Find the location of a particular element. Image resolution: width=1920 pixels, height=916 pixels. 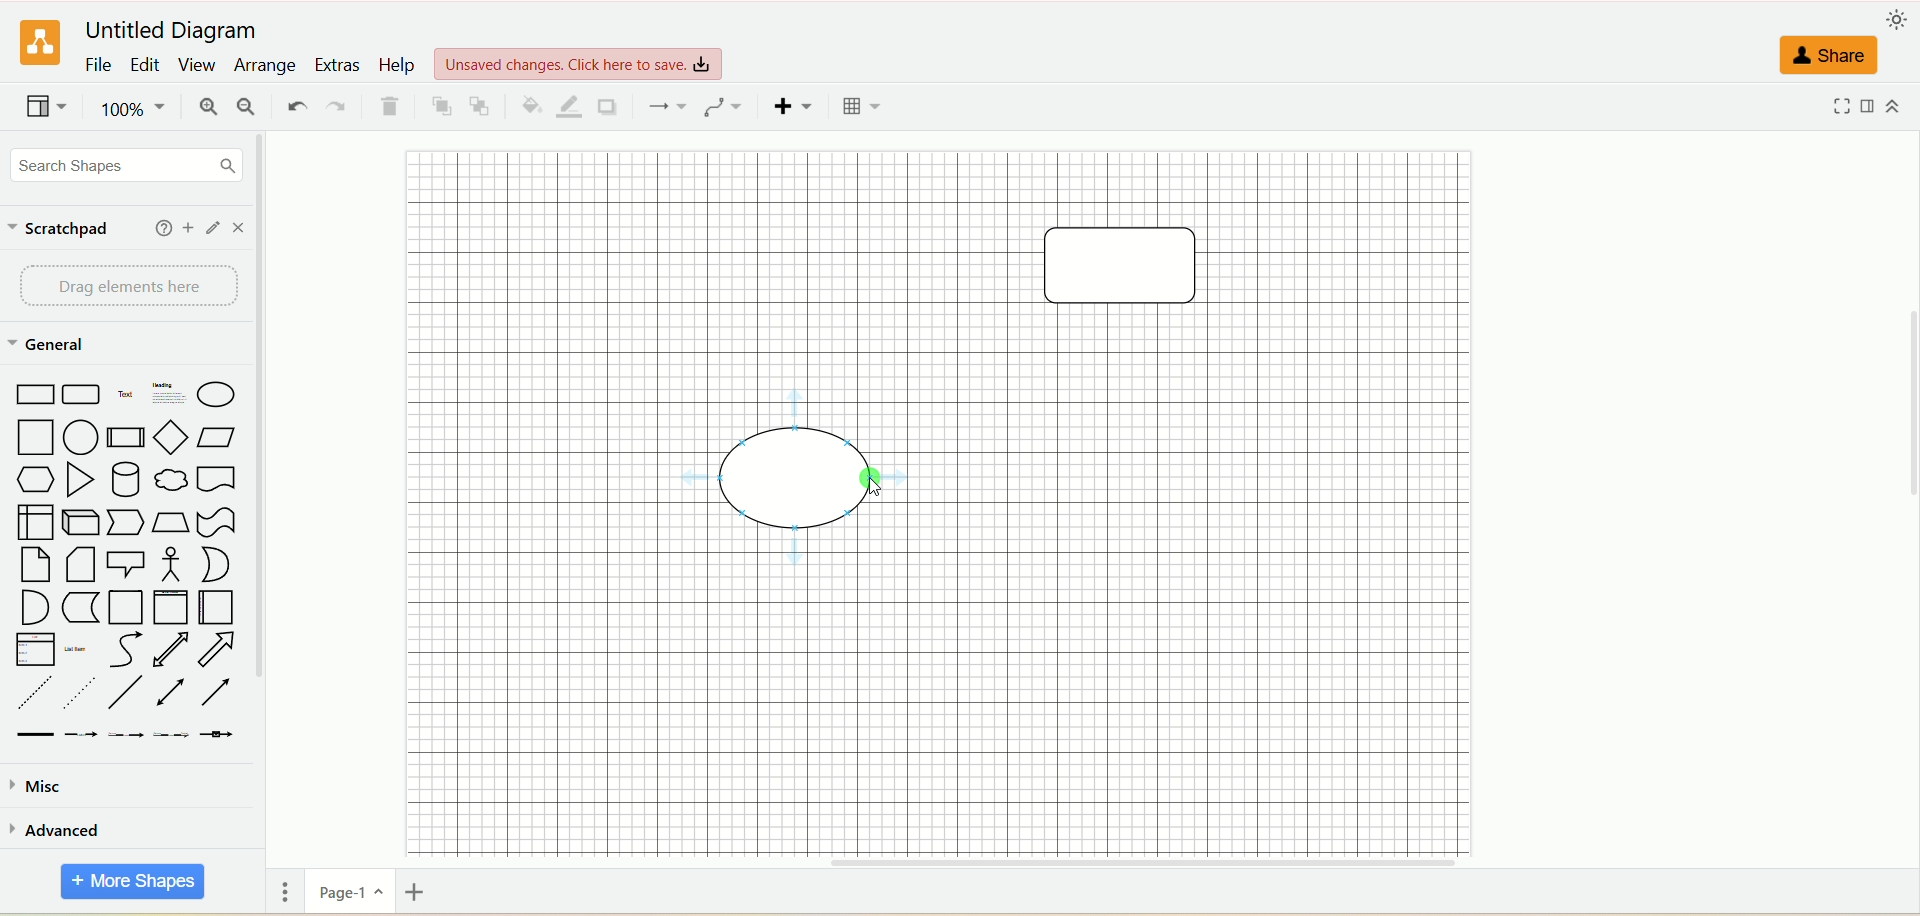

format is located at coordinates (1870, 108).